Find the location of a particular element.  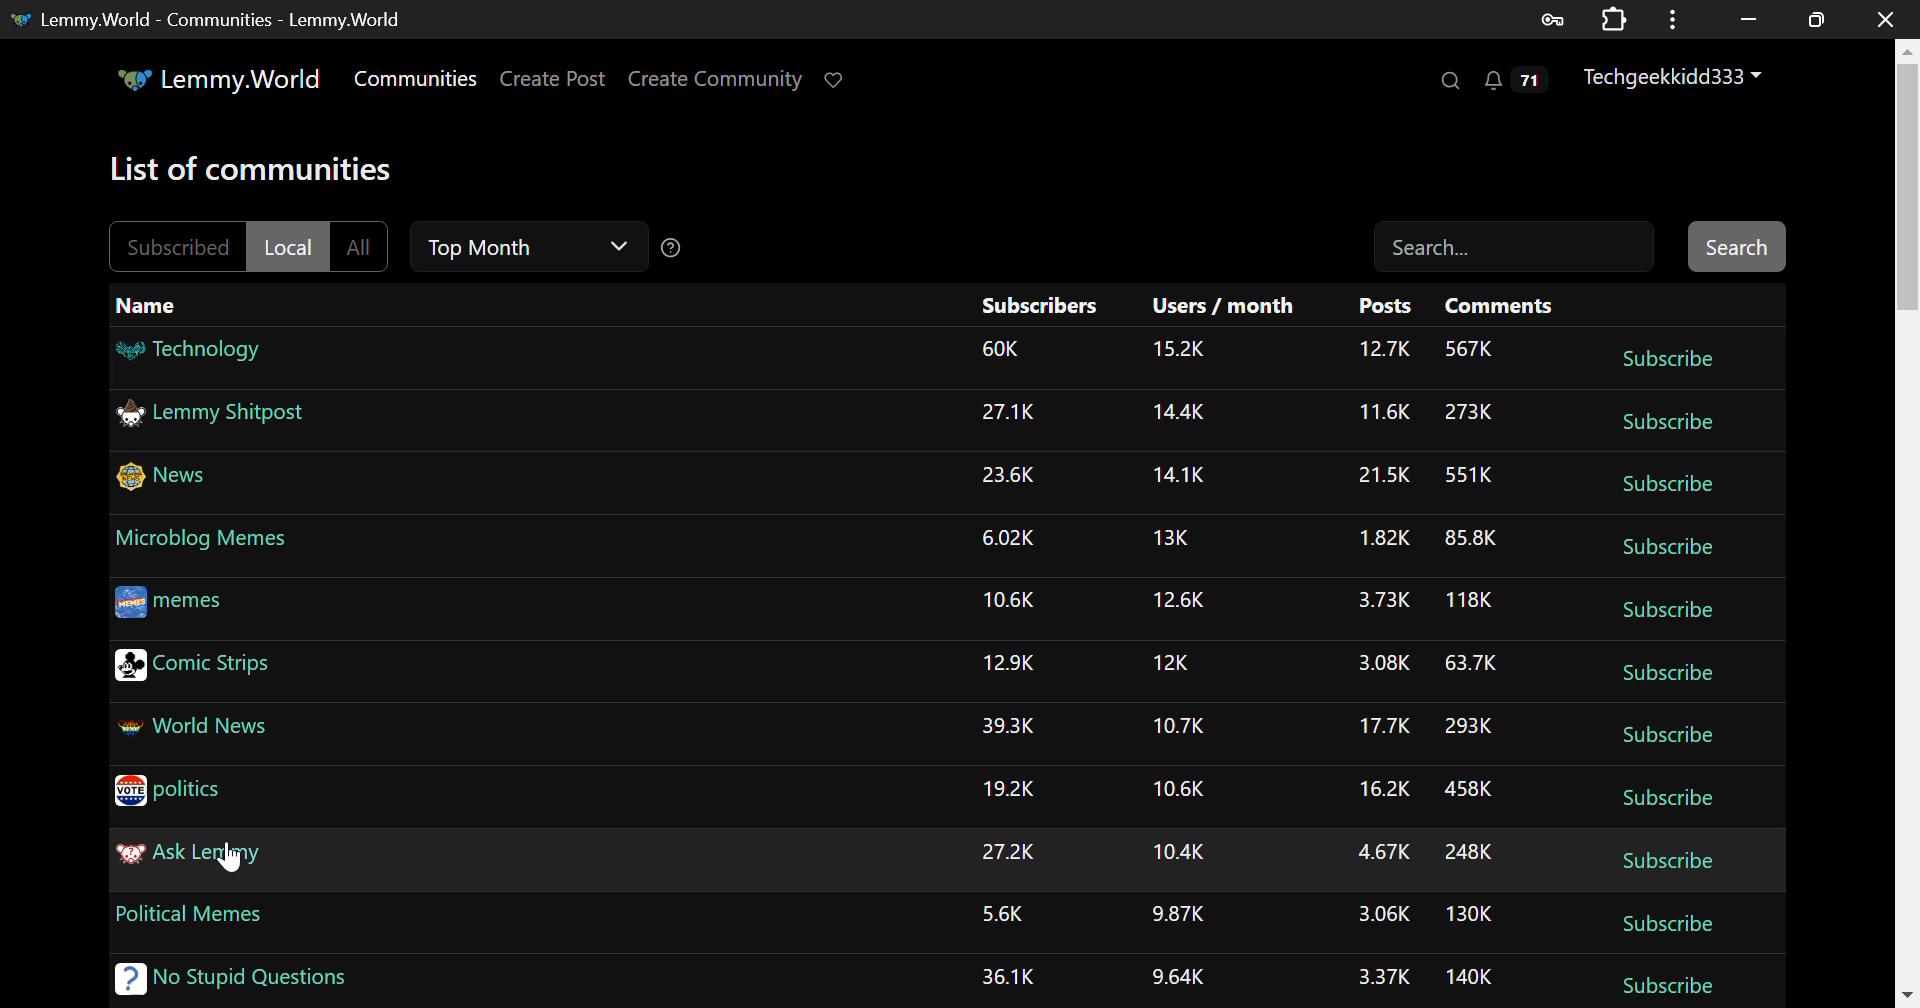

Amount is located at coordinates (1468, 351).